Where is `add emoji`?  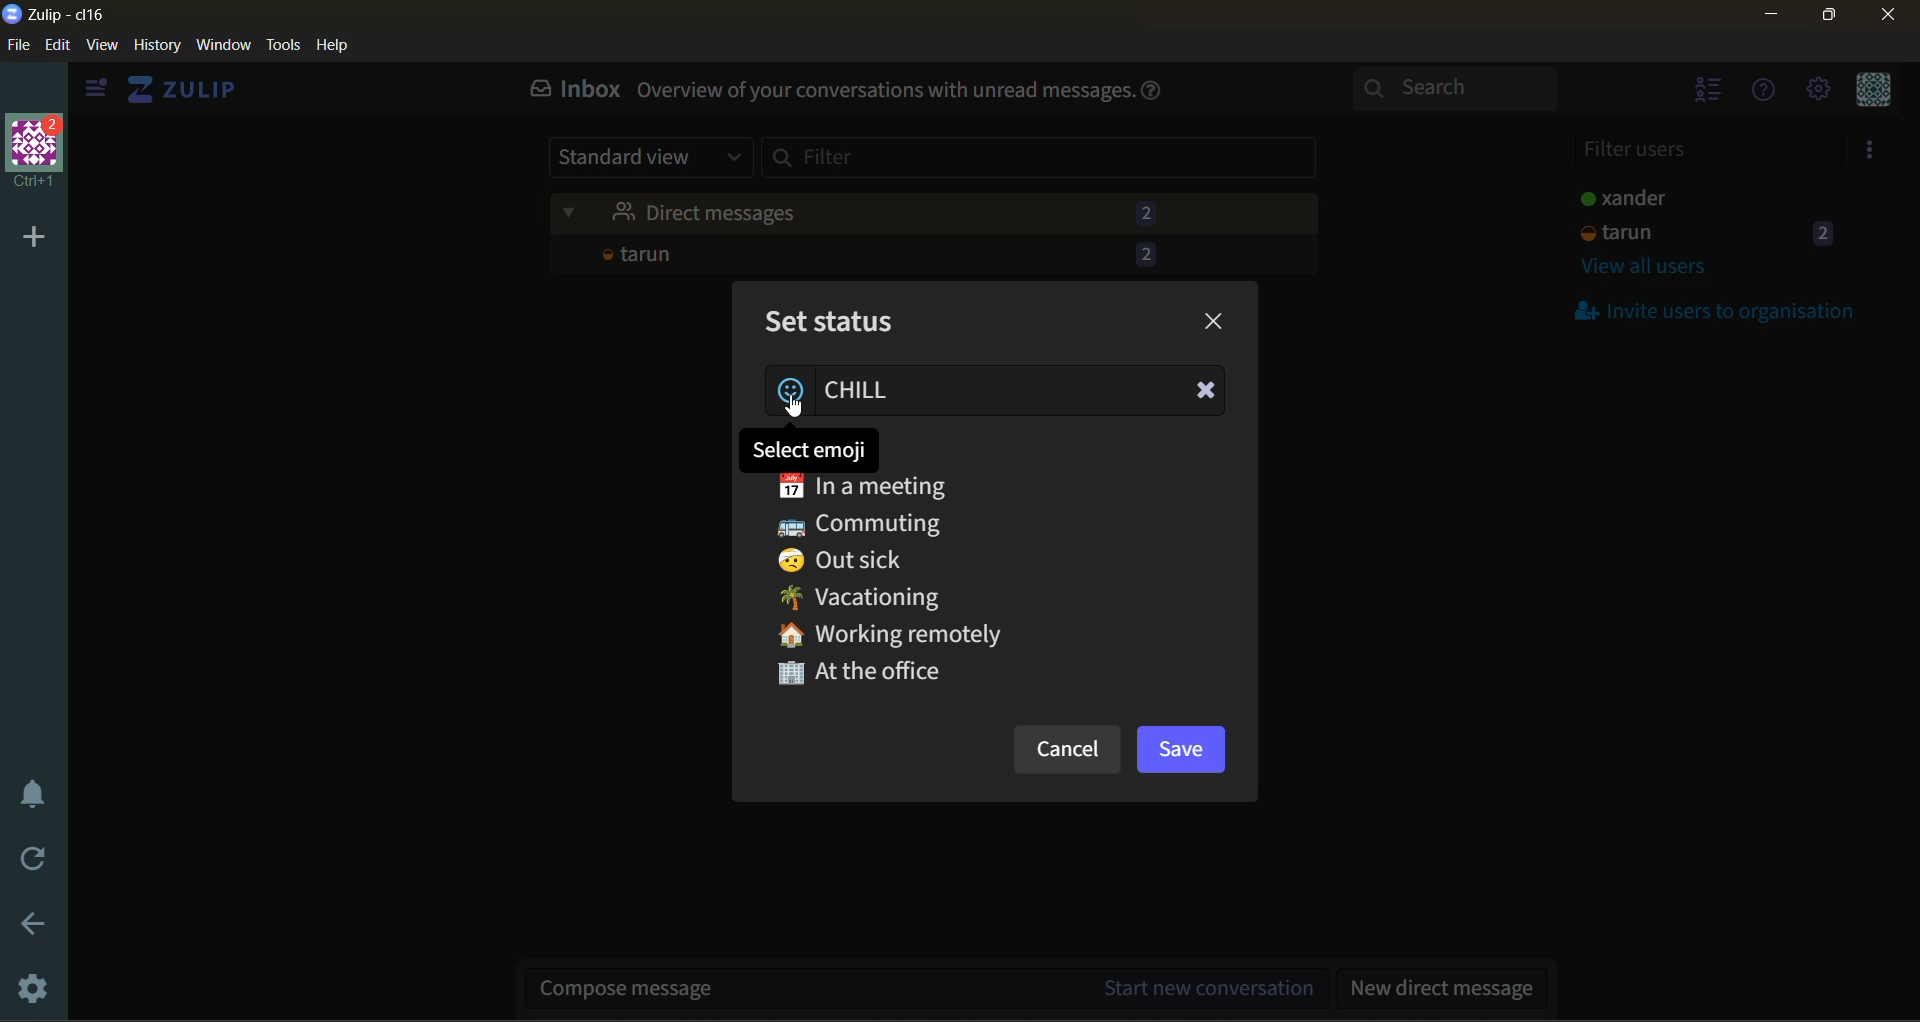
add emoji is located at coordinates (792, 391).